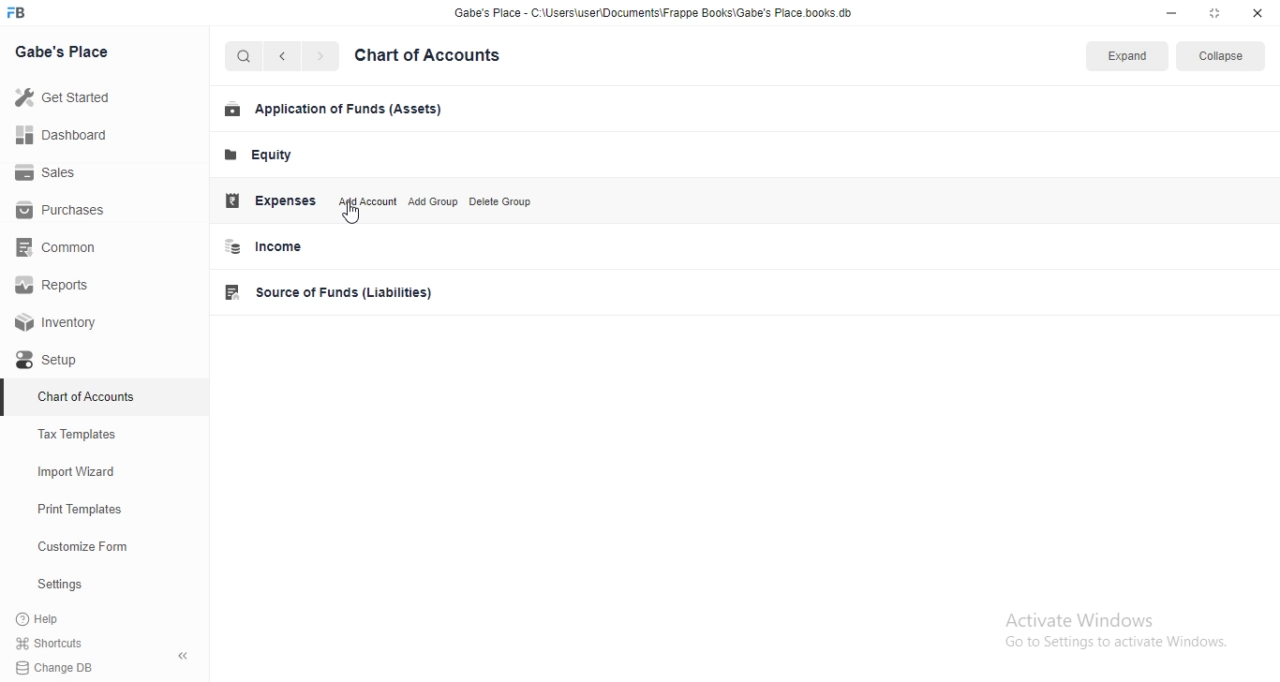 The image size is (1280, 682). Describe the element at coordinates (438, 203) in the screenshot. I see `Add Group` at that location.